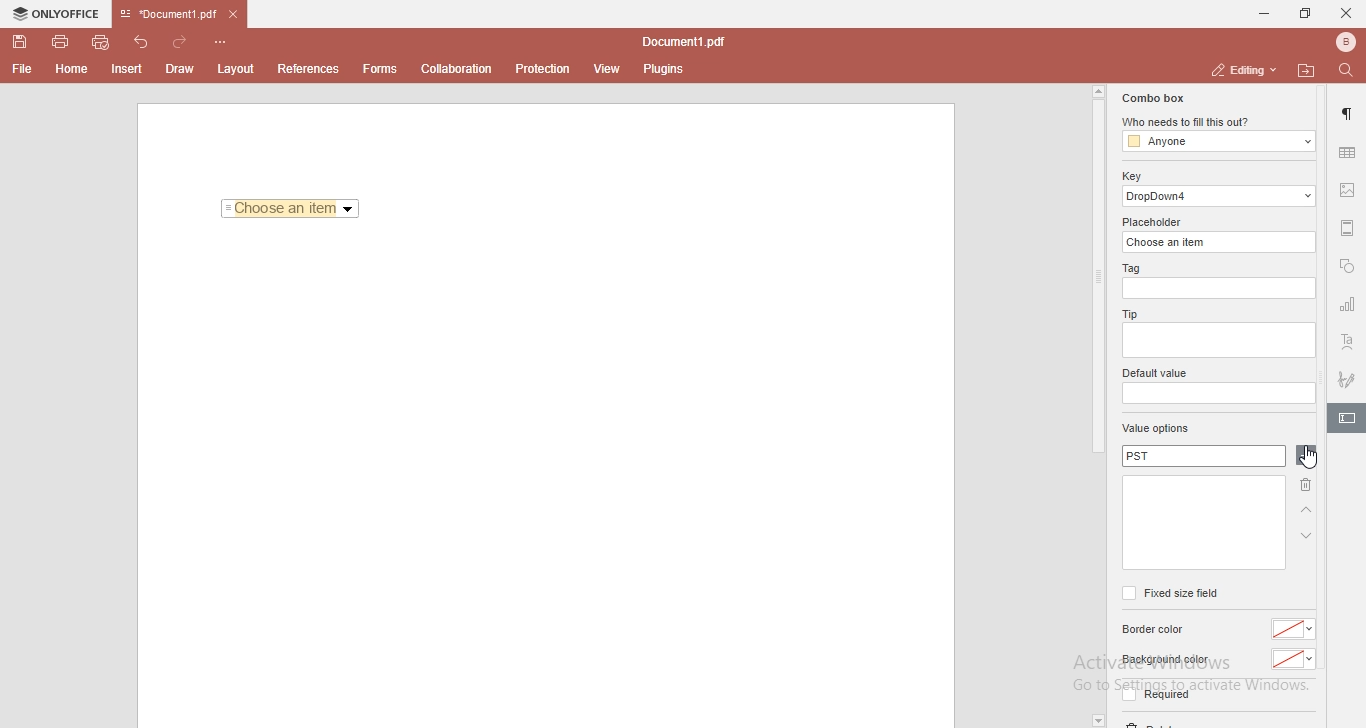  Describe the element at coordinates (1221, 241) in the screenshot. I see `choose an item` at that location.